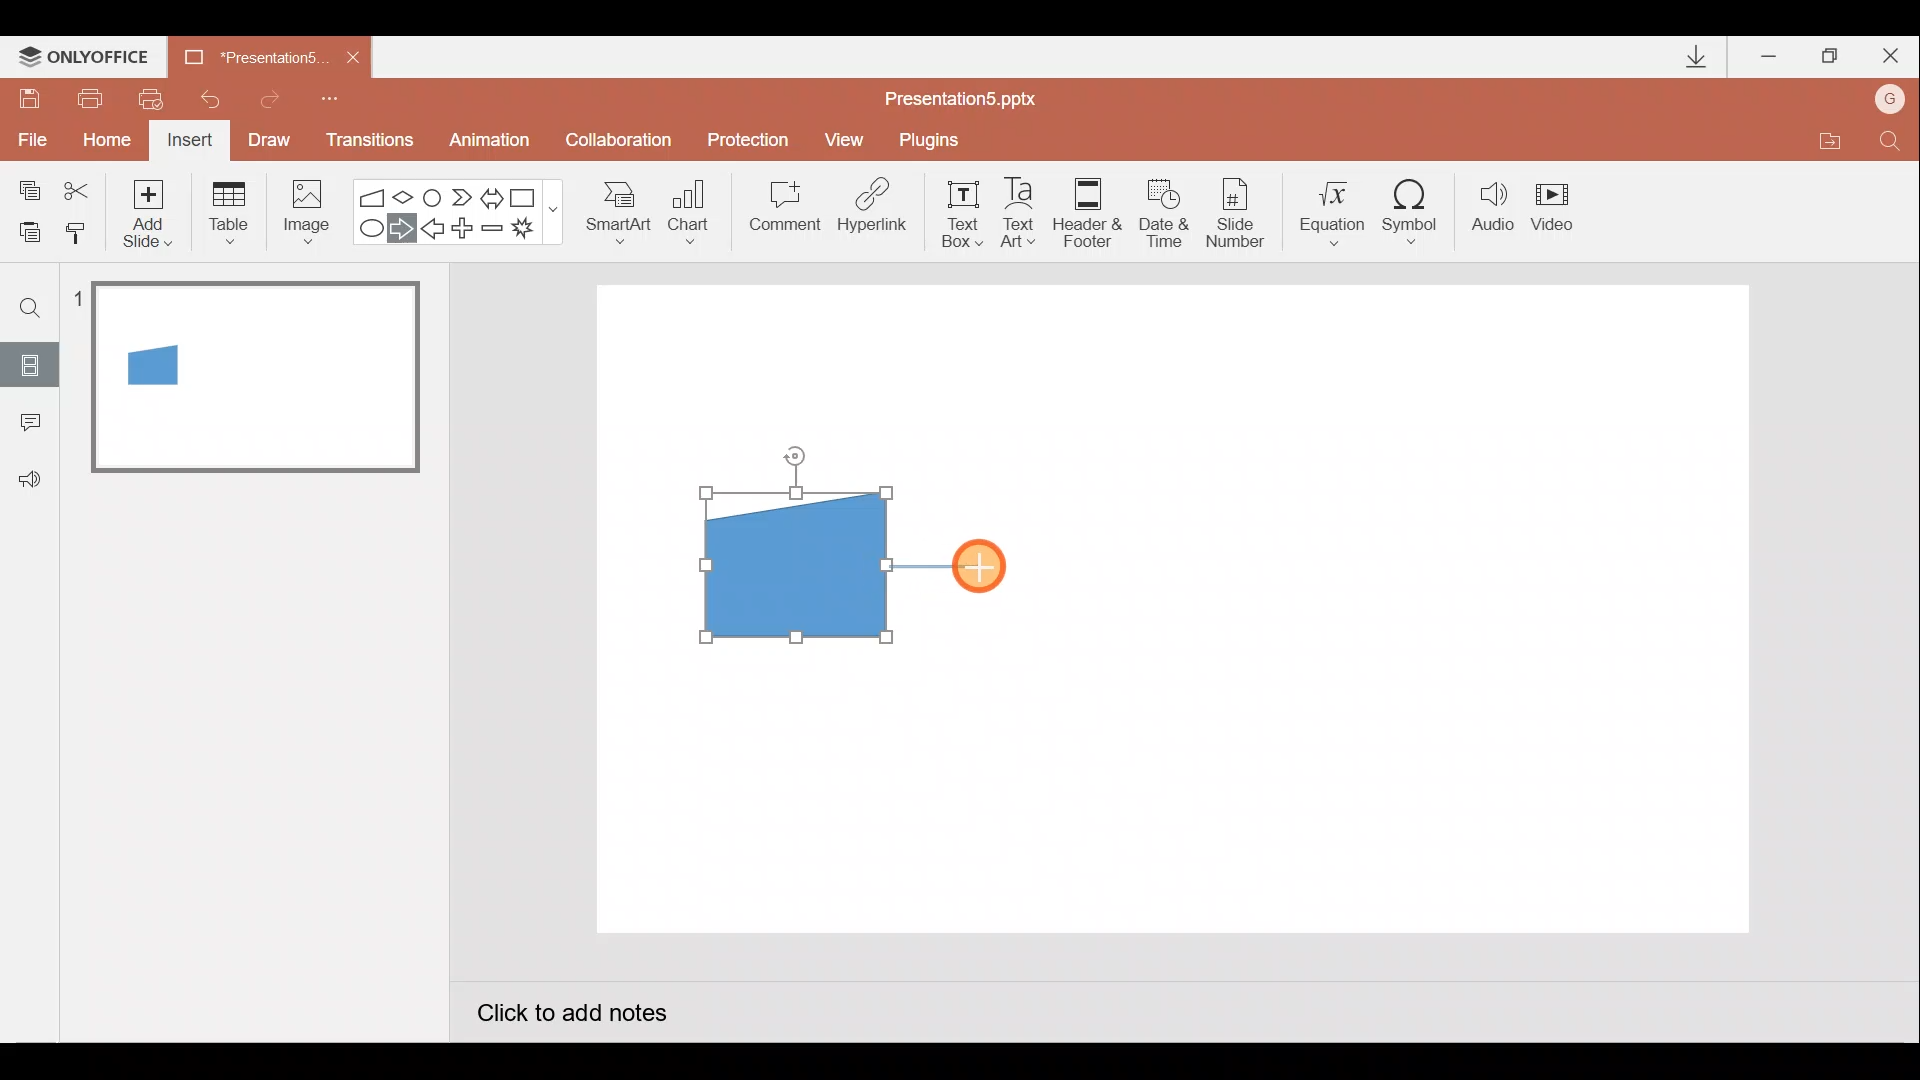 The image size is (1920, 1080). I want to click on Header & footer, so click(1086, 211).